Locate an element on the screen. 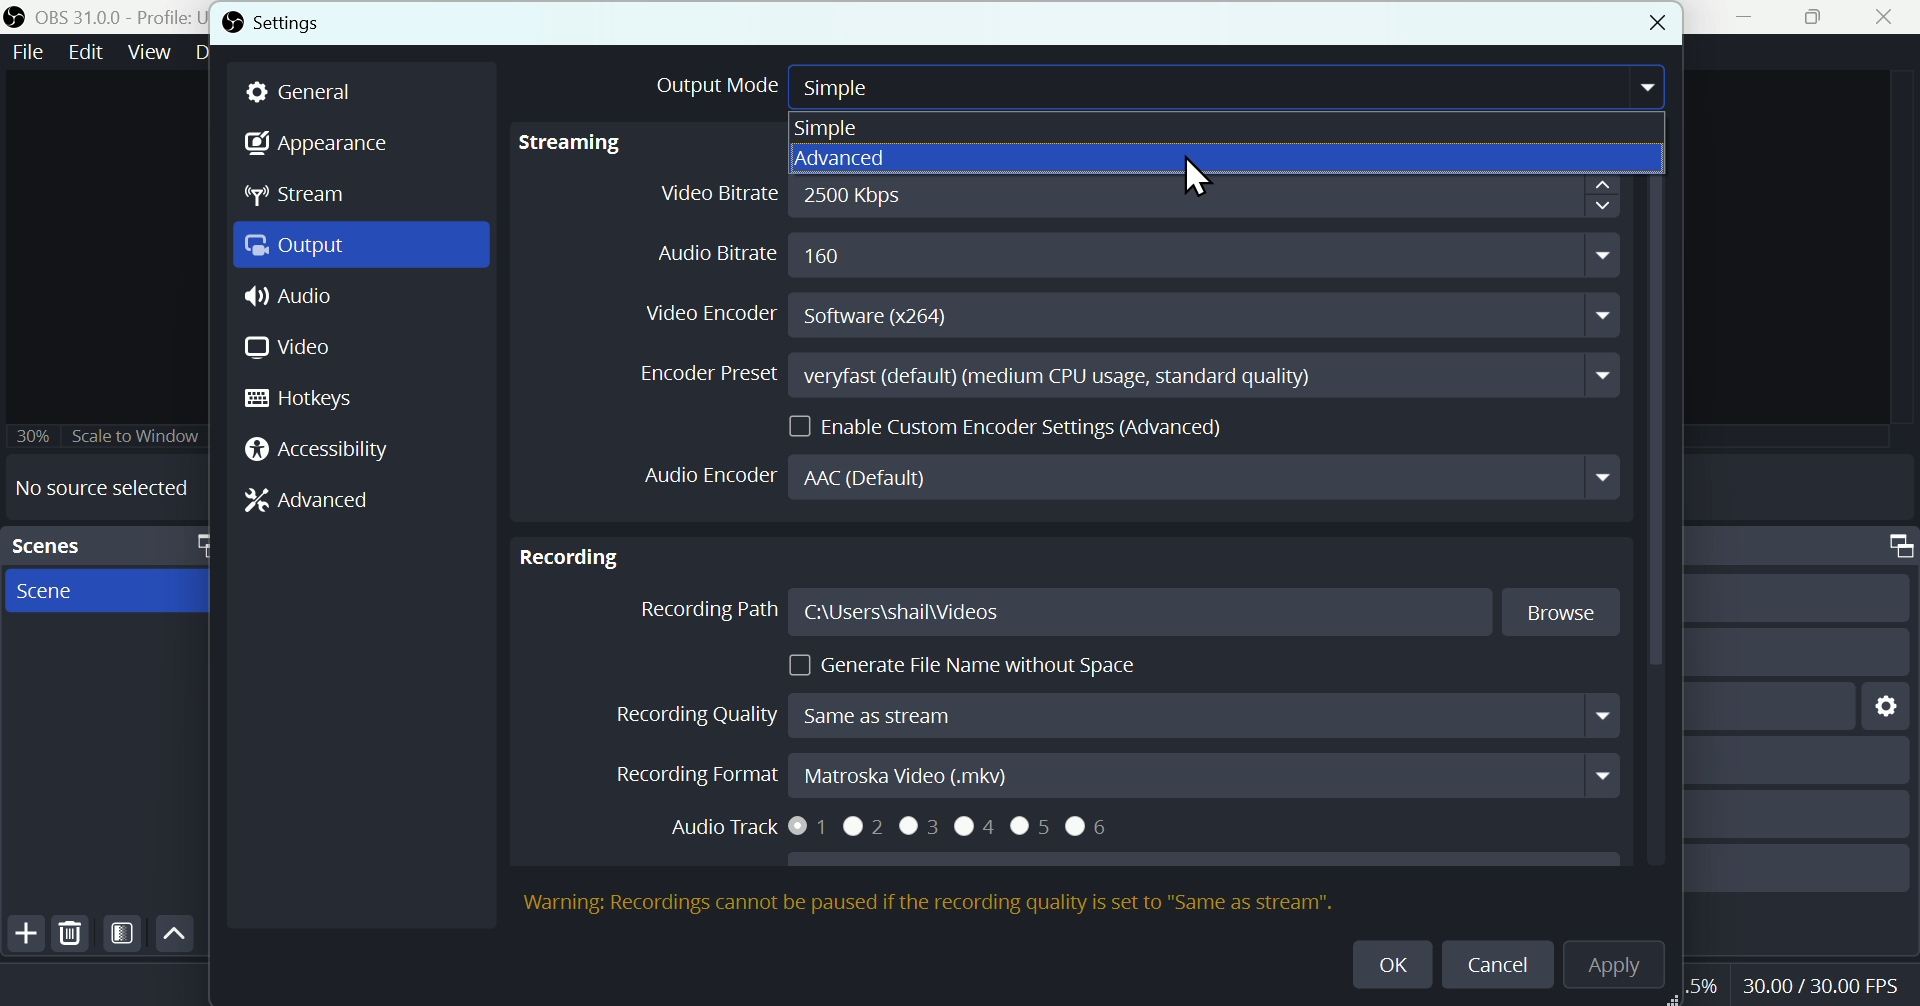  Recording is located at coordinates (574, 558).